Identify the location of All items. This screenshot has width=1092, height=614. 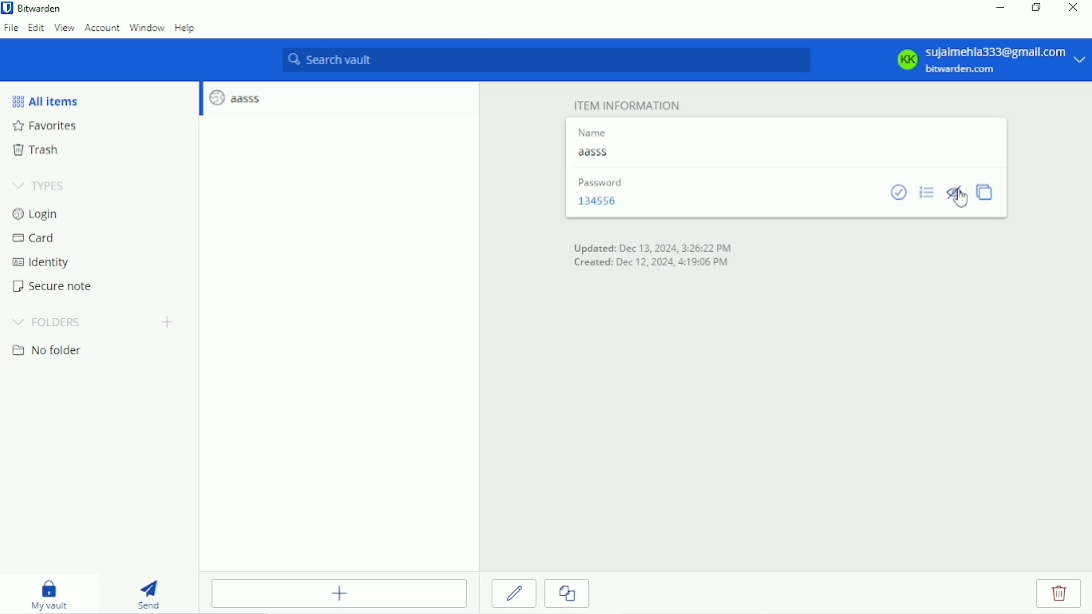
(45, 99).